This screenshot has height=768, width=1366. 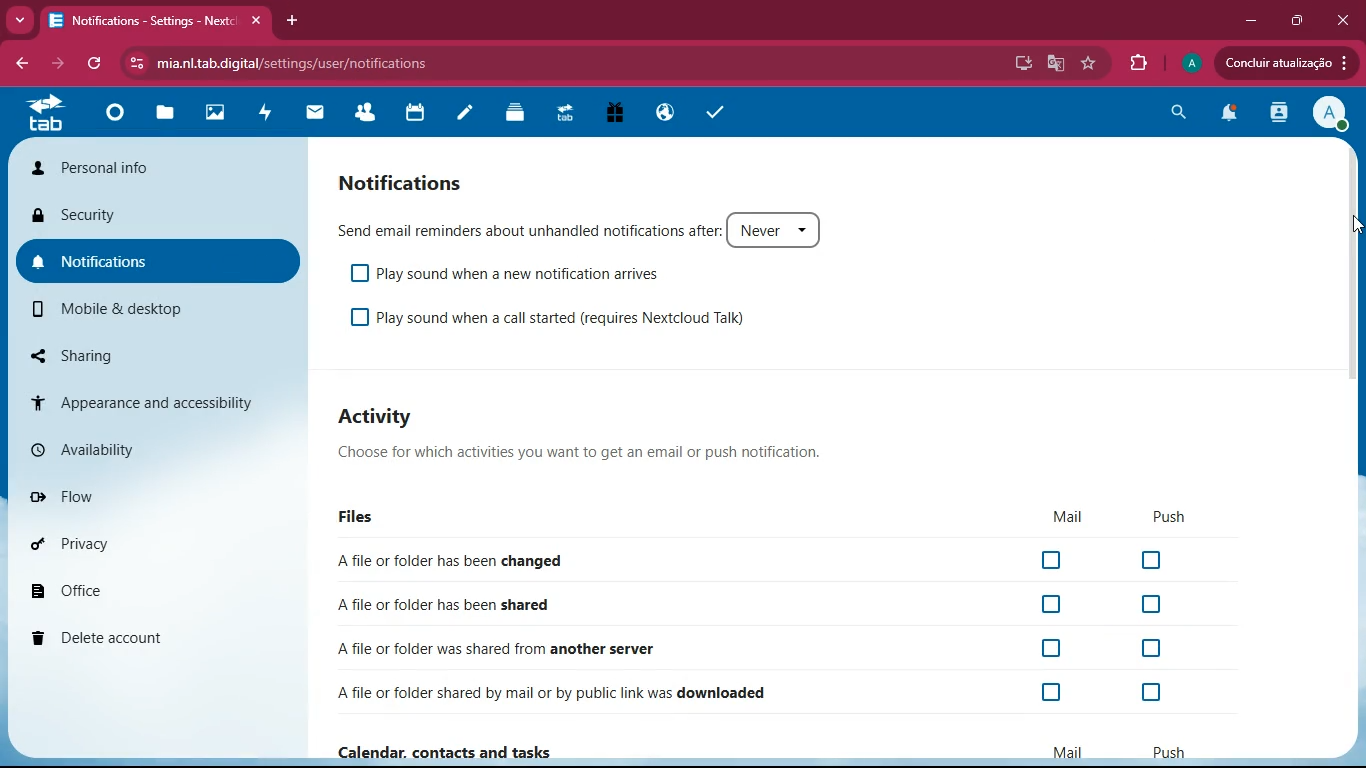 I want to click on A file or folder was shared from another server, so click(x=499, y=649).